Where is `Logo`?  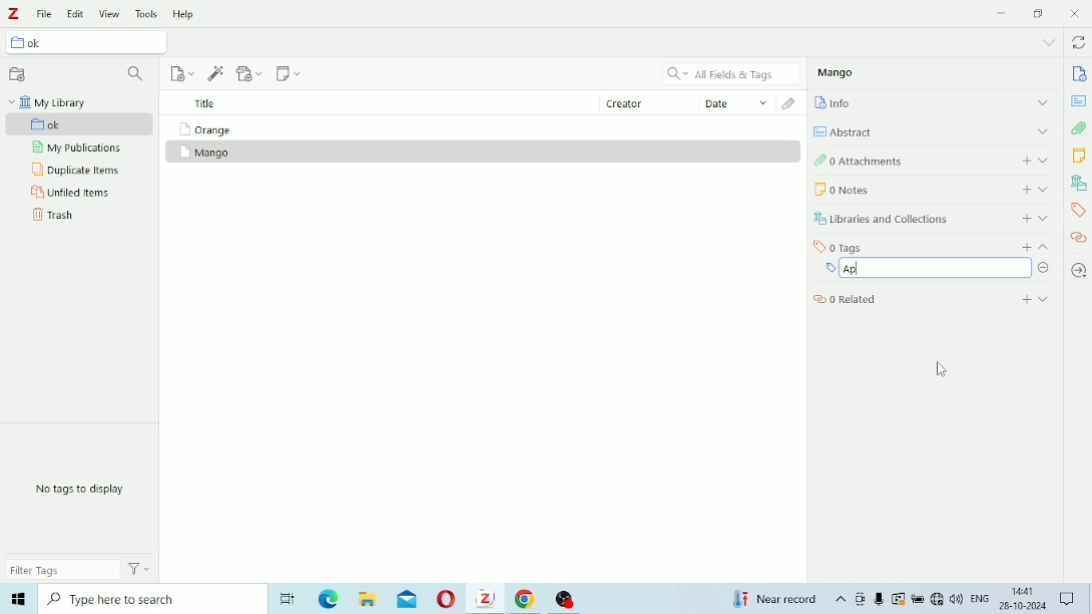 Logo is located at coordinates (14, 15).